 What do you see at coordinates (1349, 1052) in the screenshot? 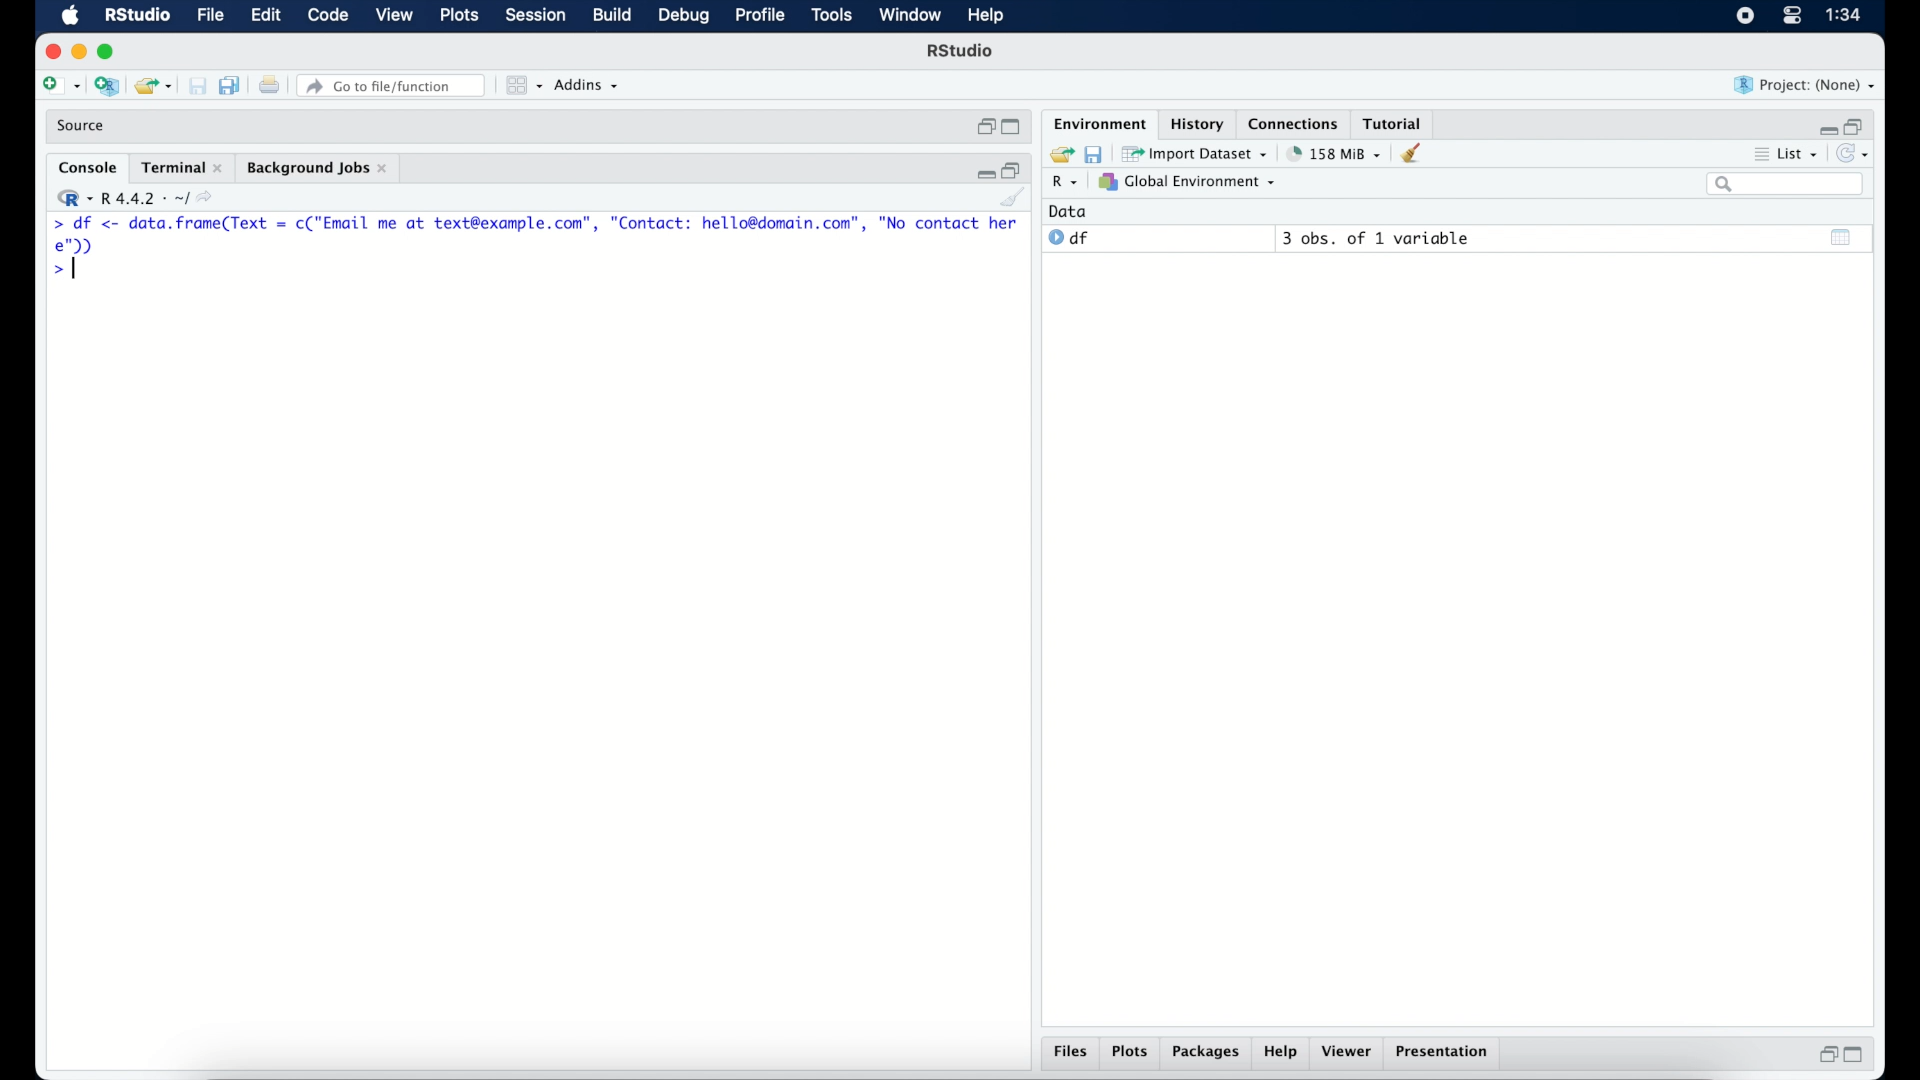
I see `viewer` at bounding box center [1349, 1052].